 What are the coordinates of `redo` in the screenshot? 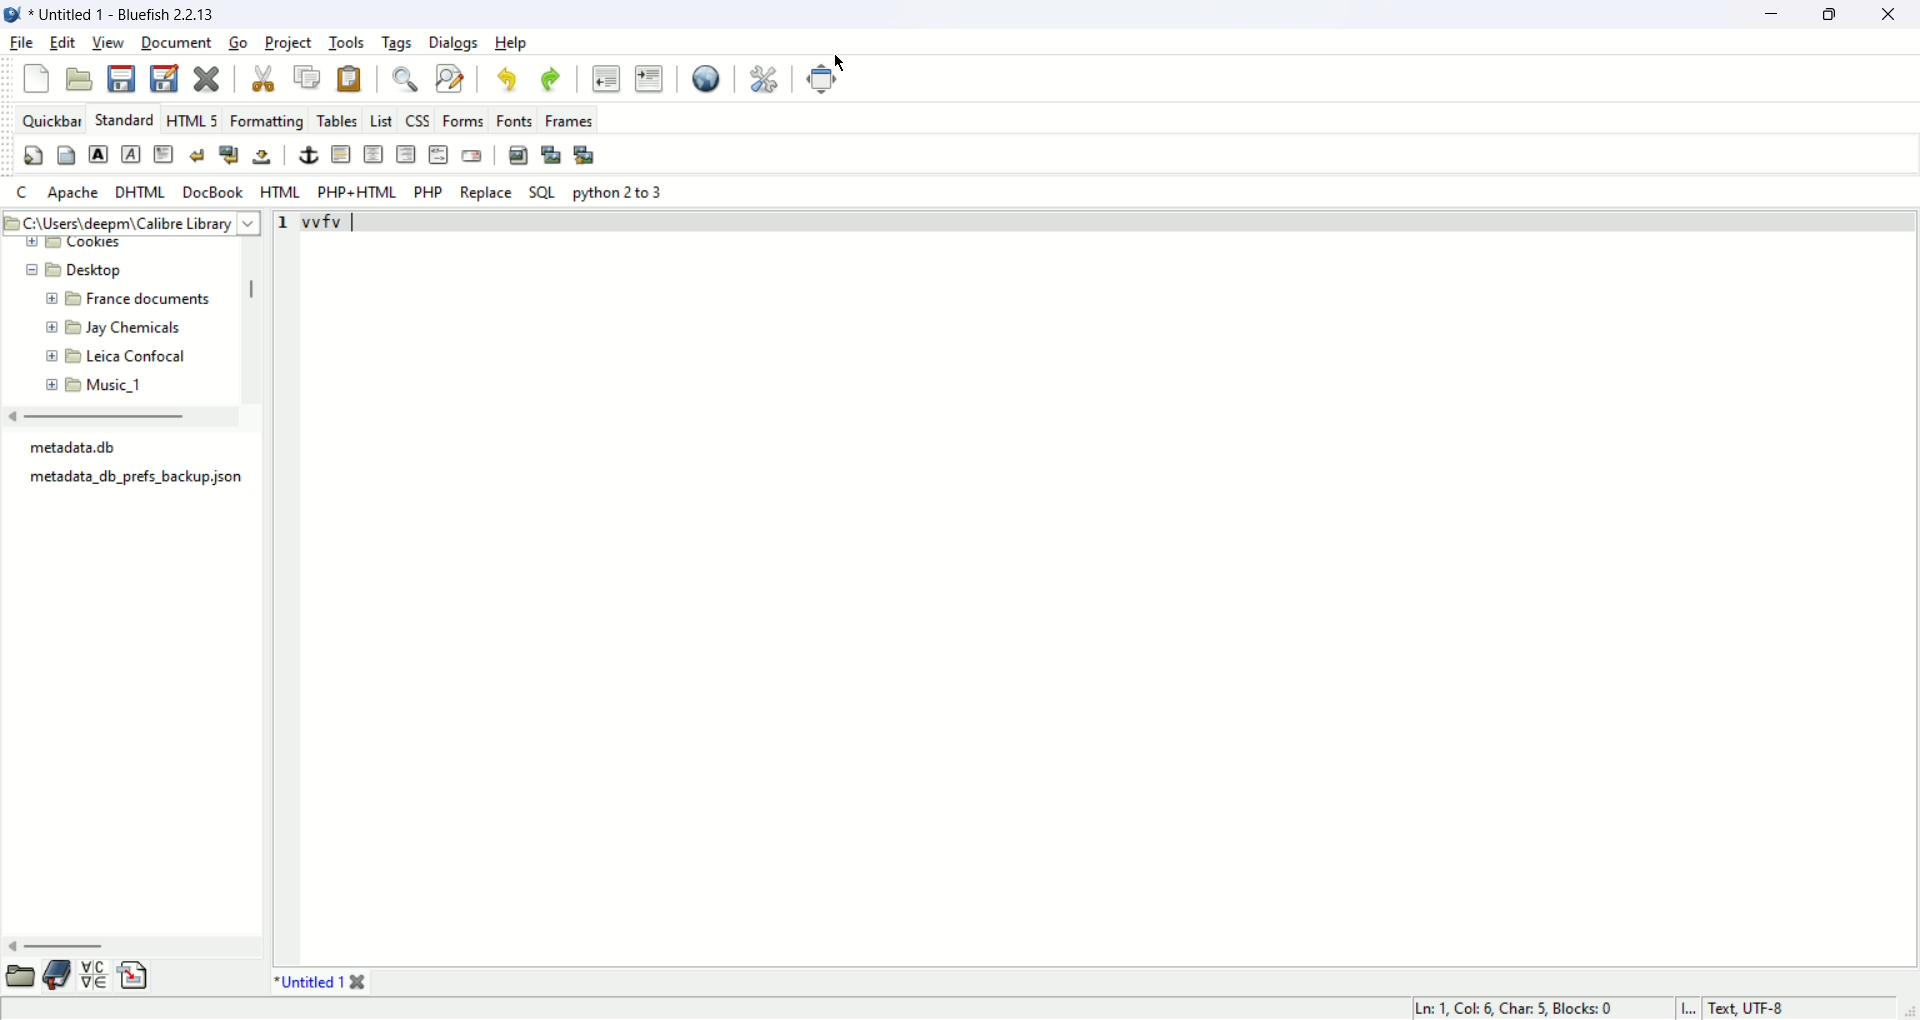 It's located at (547, 76).